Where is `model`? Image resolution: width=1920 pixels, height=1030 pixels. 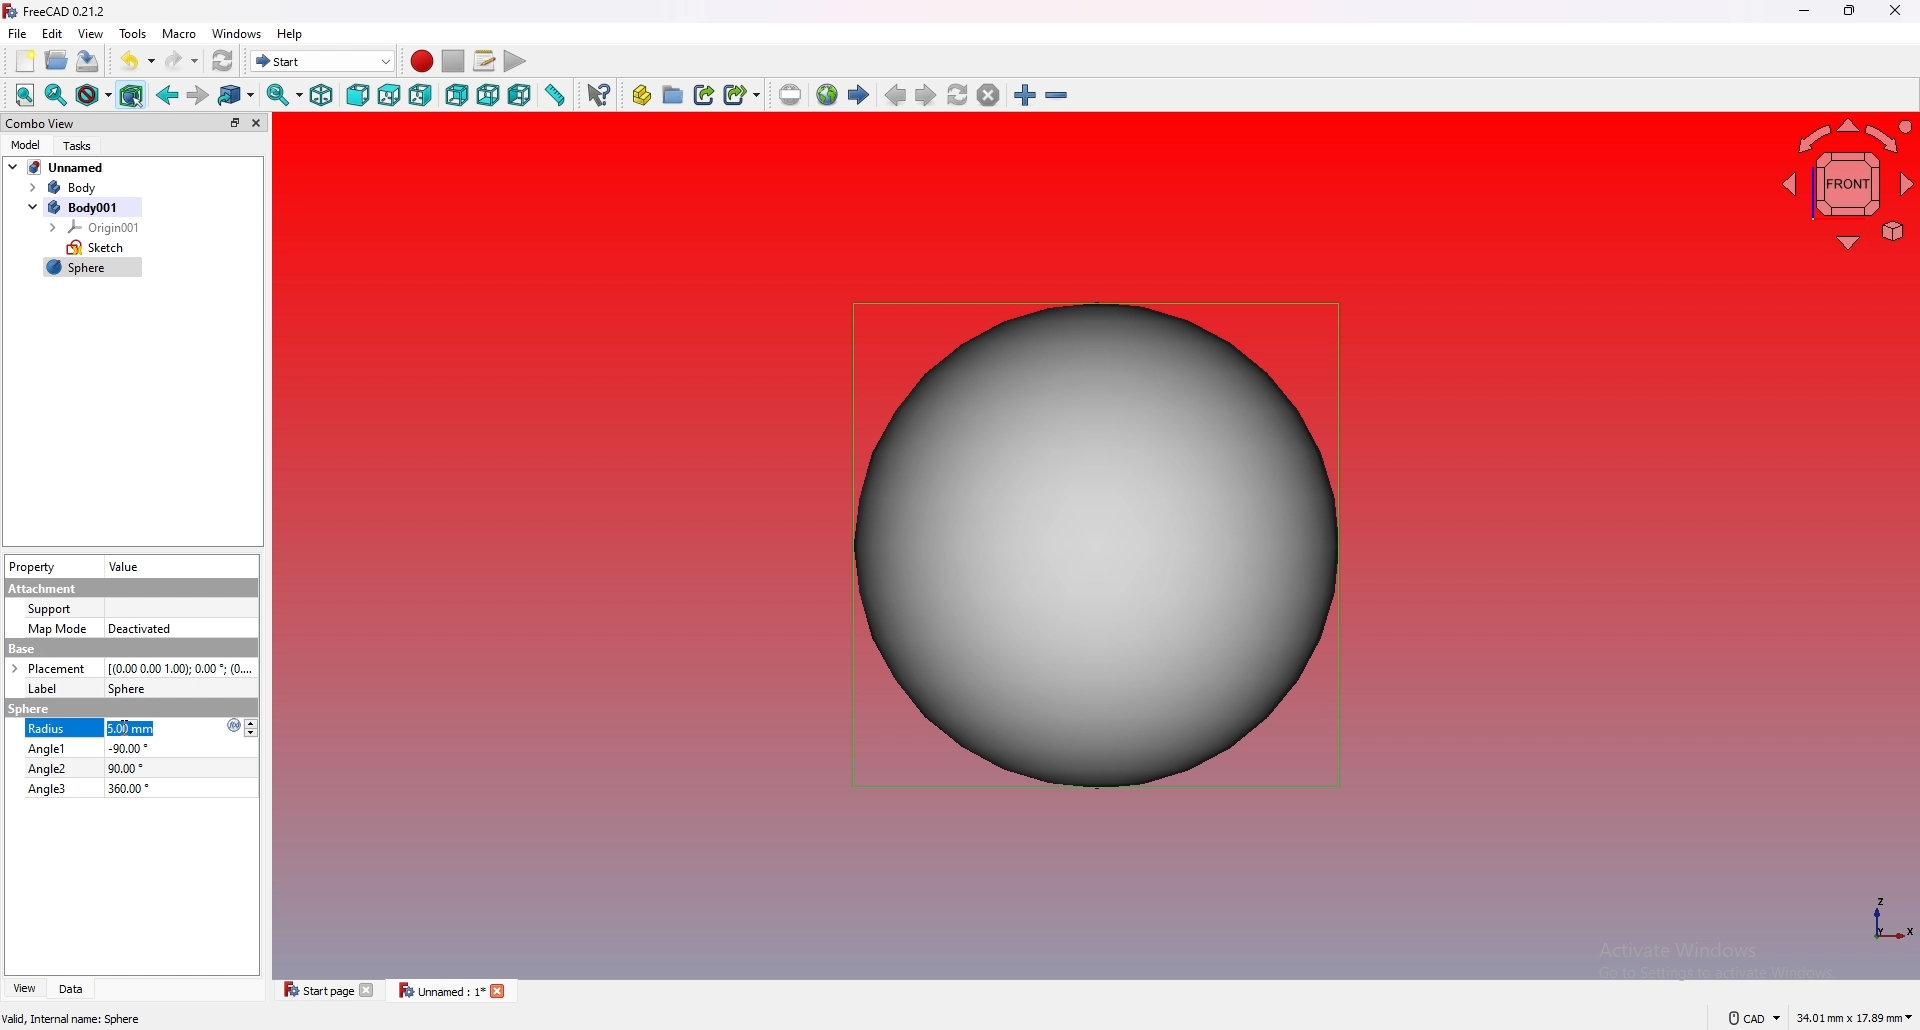 model is located at coordinates (24, 144).